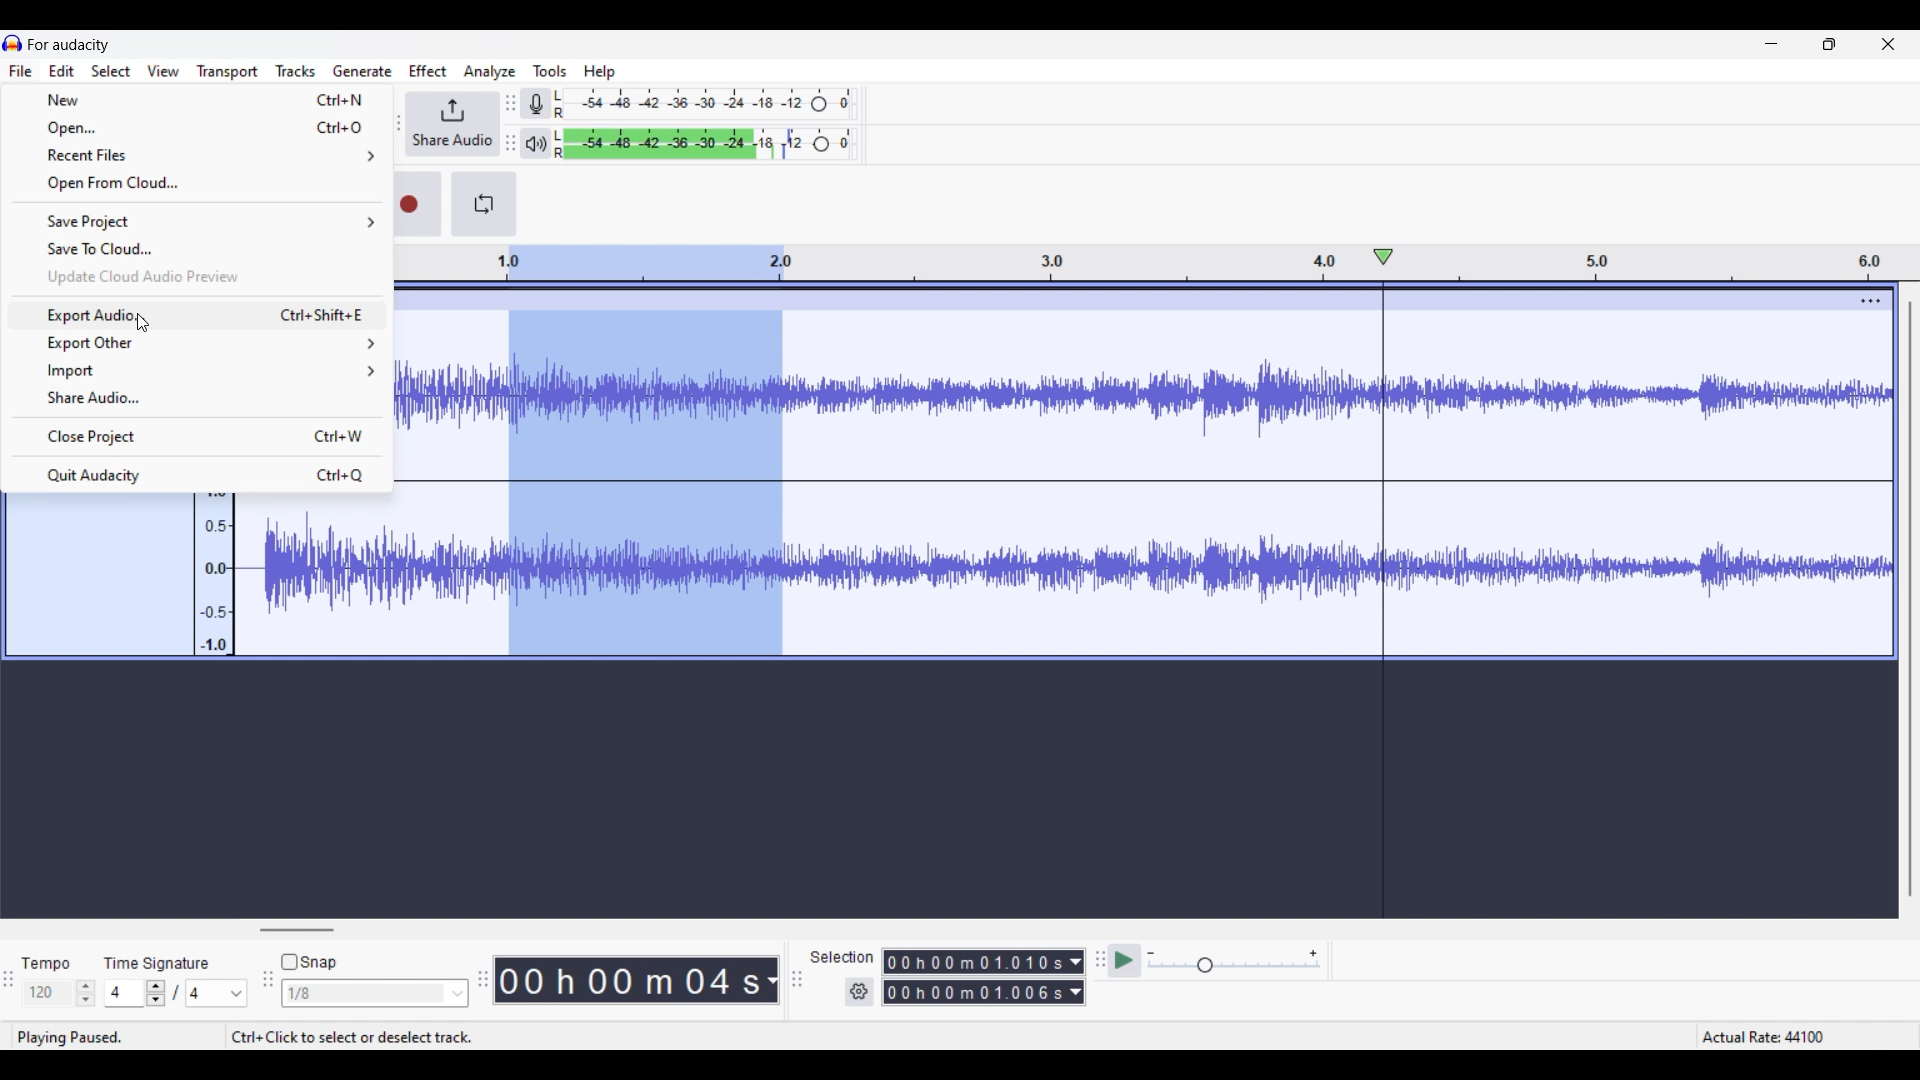  Describe the element at coordinates (296, 70) in the screenshot. I see `Tracks menu` at that location.